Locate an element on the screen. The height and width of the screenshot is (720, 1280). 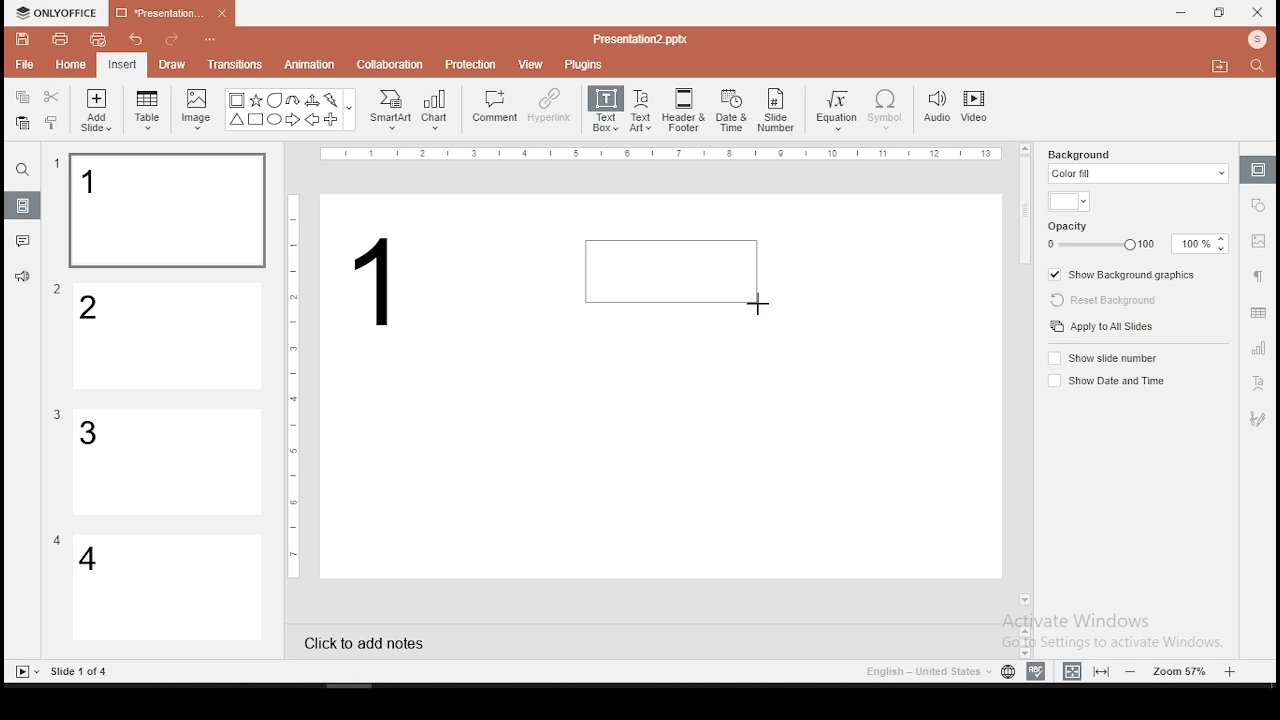
show date and time on/off is located at coordinates (1105, 380).